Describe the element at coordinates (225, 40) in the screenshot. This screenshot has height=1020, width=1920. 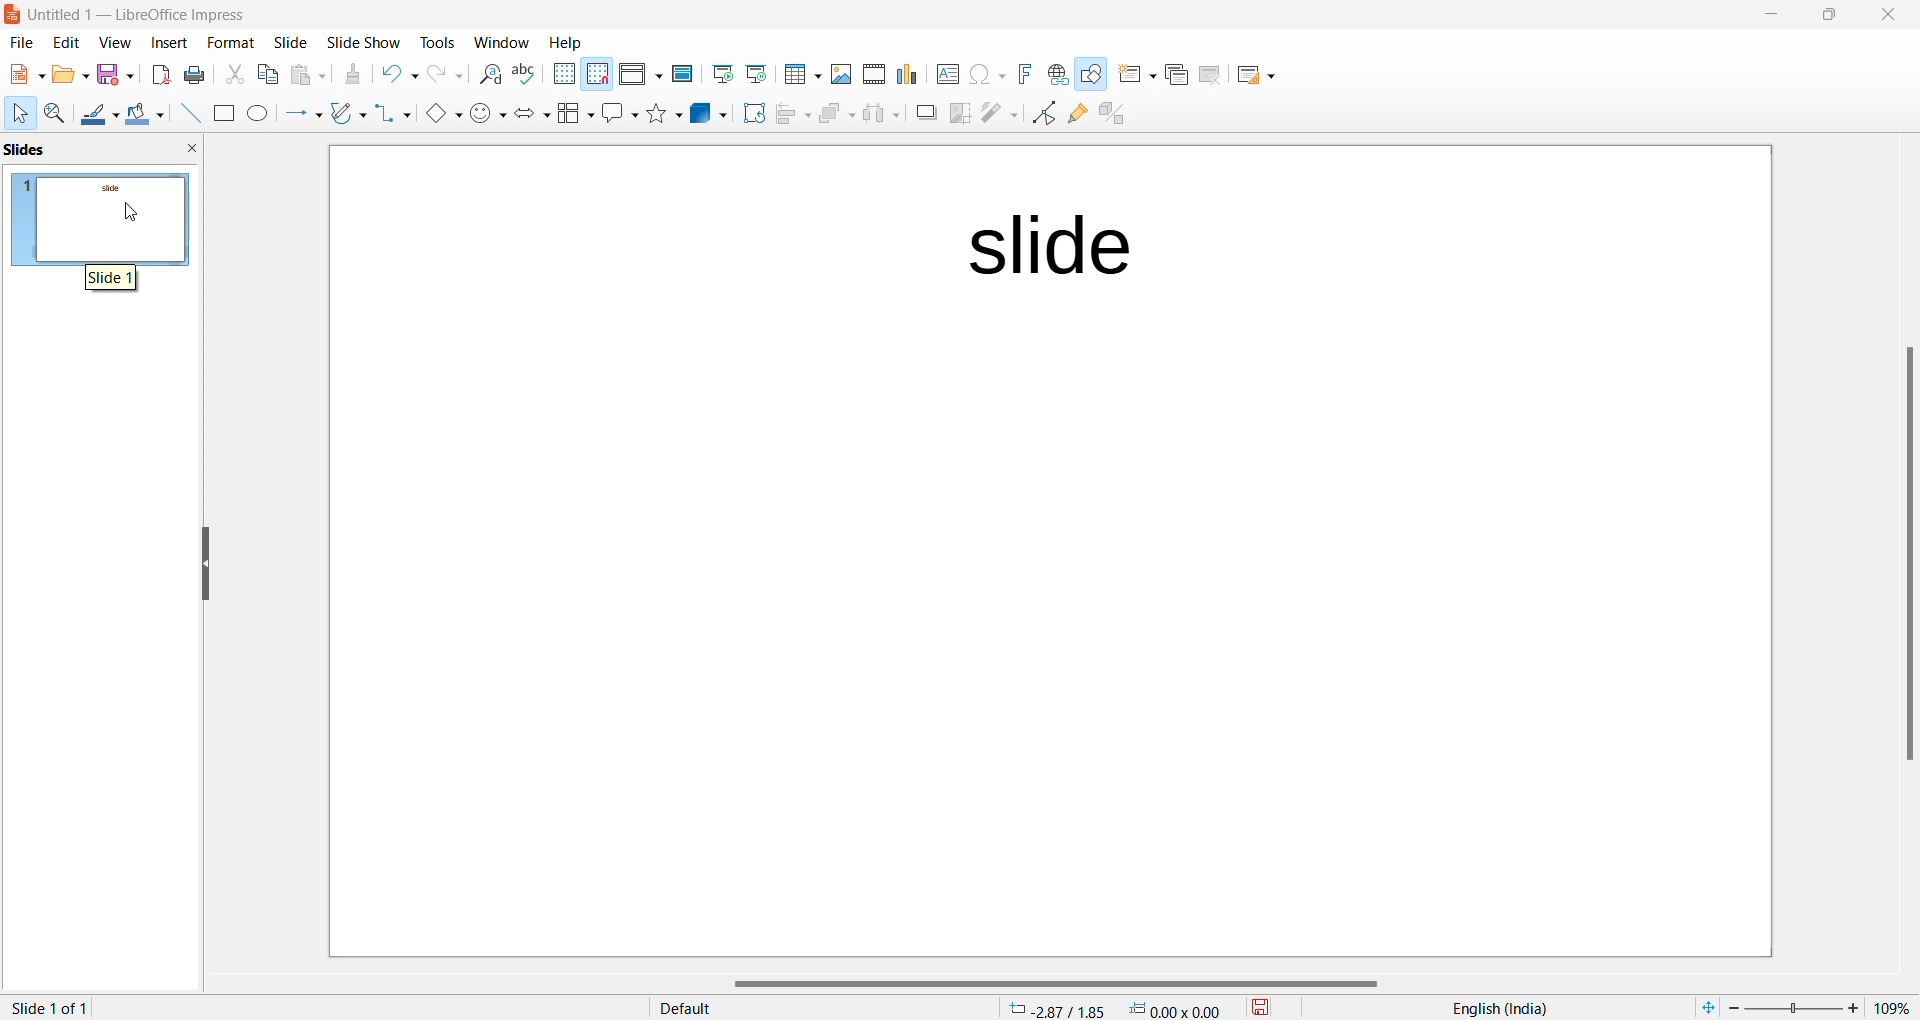
I see `Format` at that location.